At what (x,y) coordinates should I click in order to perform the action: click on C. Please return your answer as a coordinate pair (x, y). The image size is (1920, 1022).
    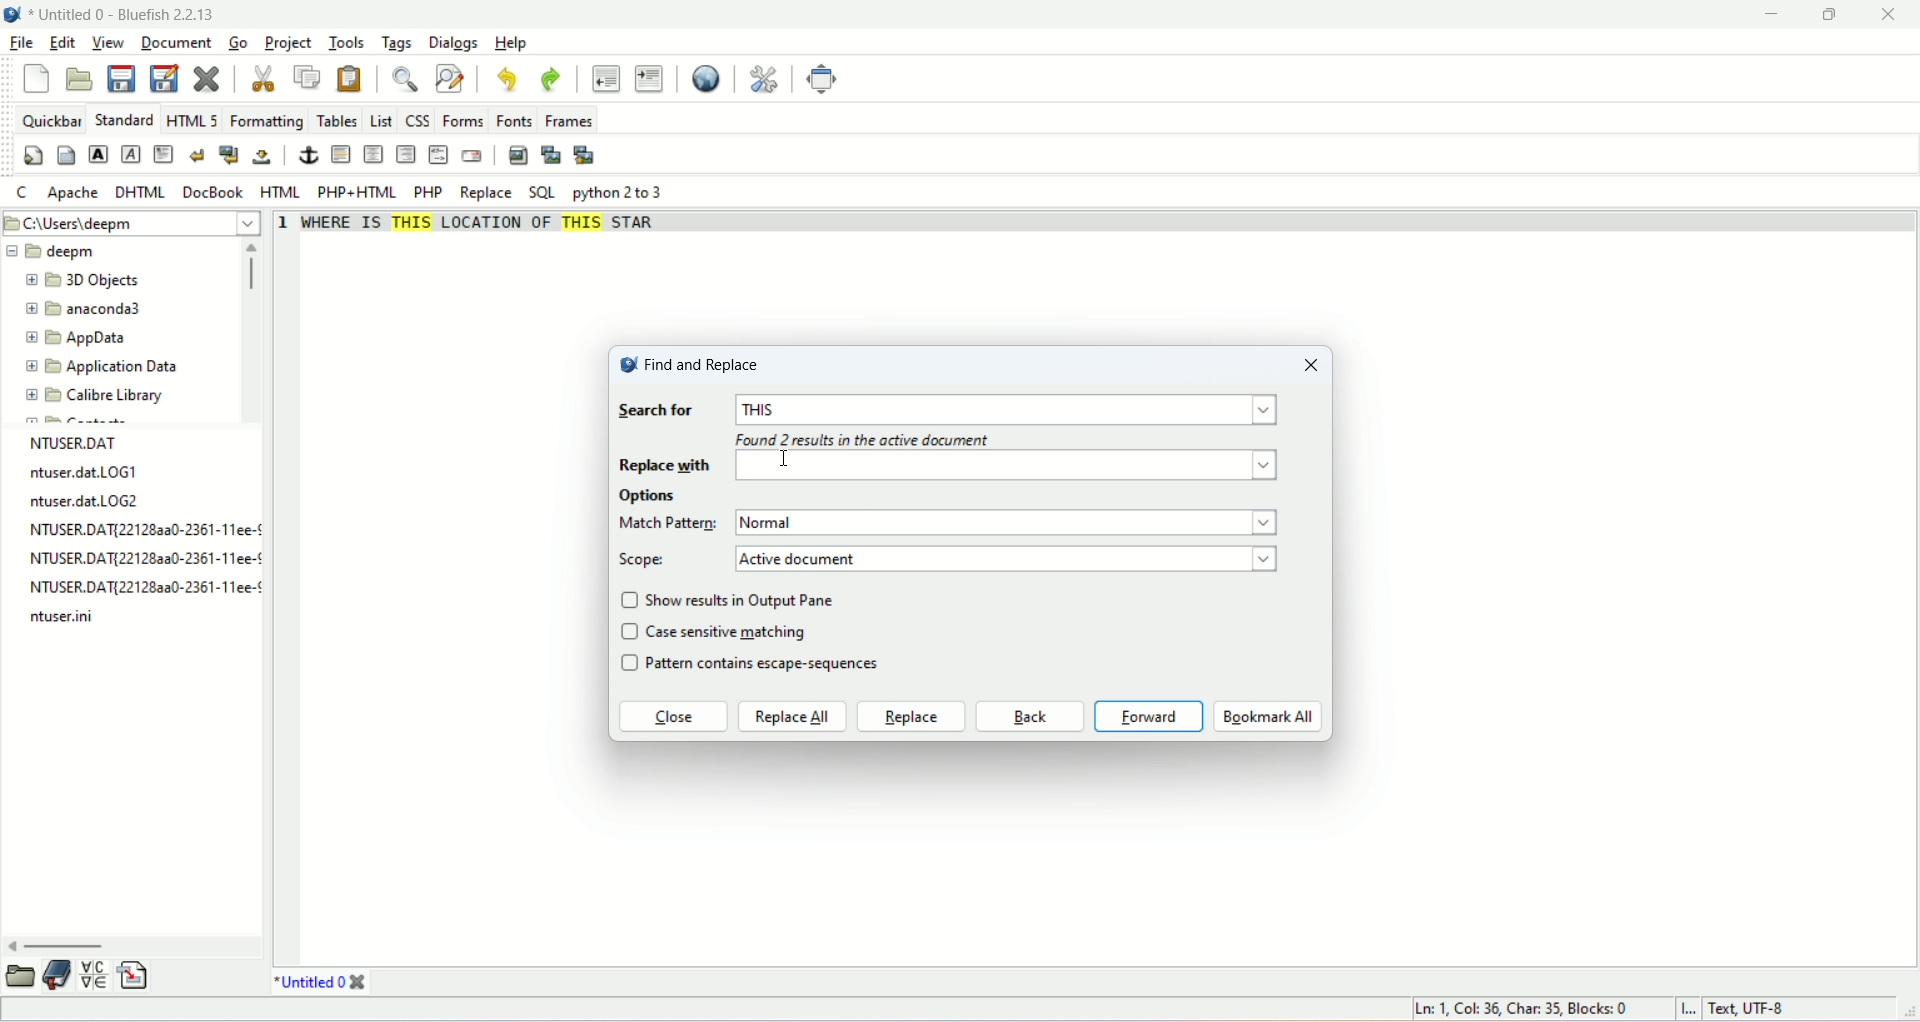
    Looking at the image, I should click on (24, 195).